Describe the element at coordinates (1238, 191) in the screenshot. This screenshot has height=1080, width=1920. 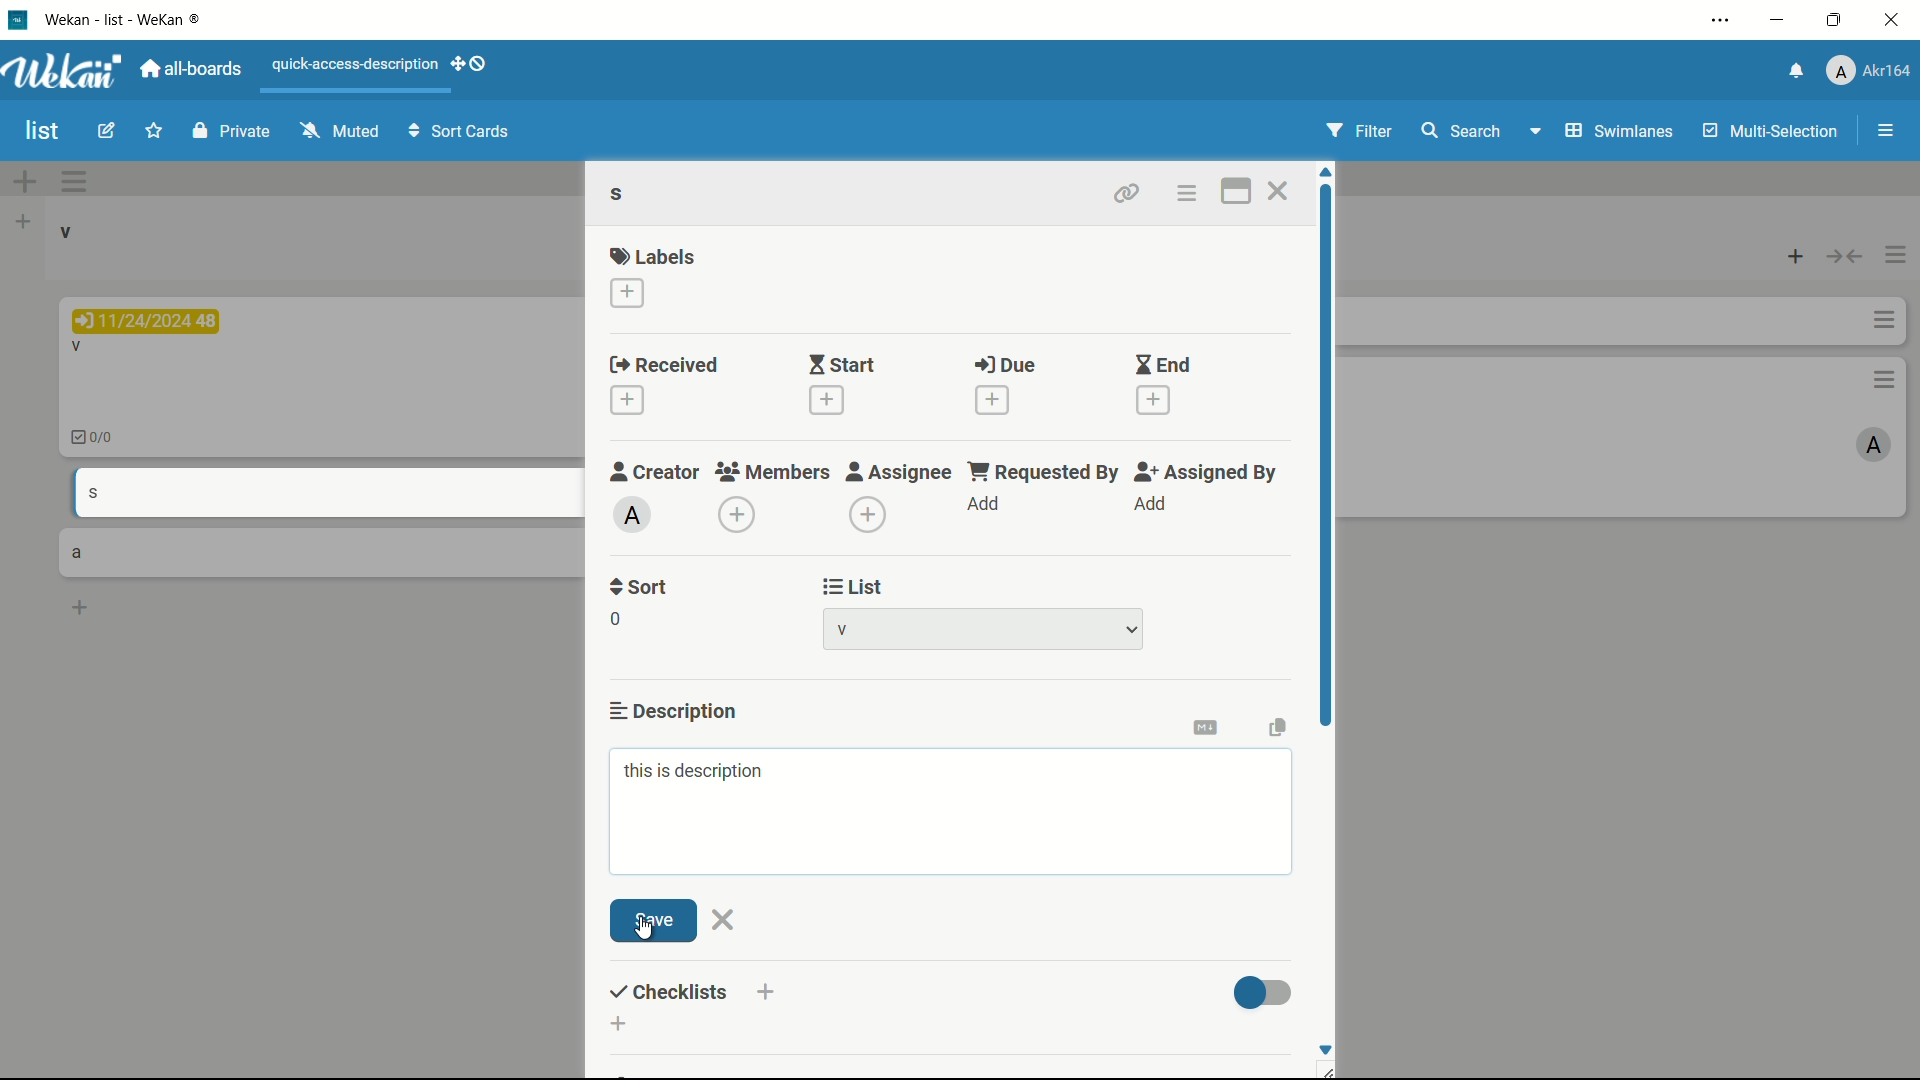
I see `maximize card` at that location.